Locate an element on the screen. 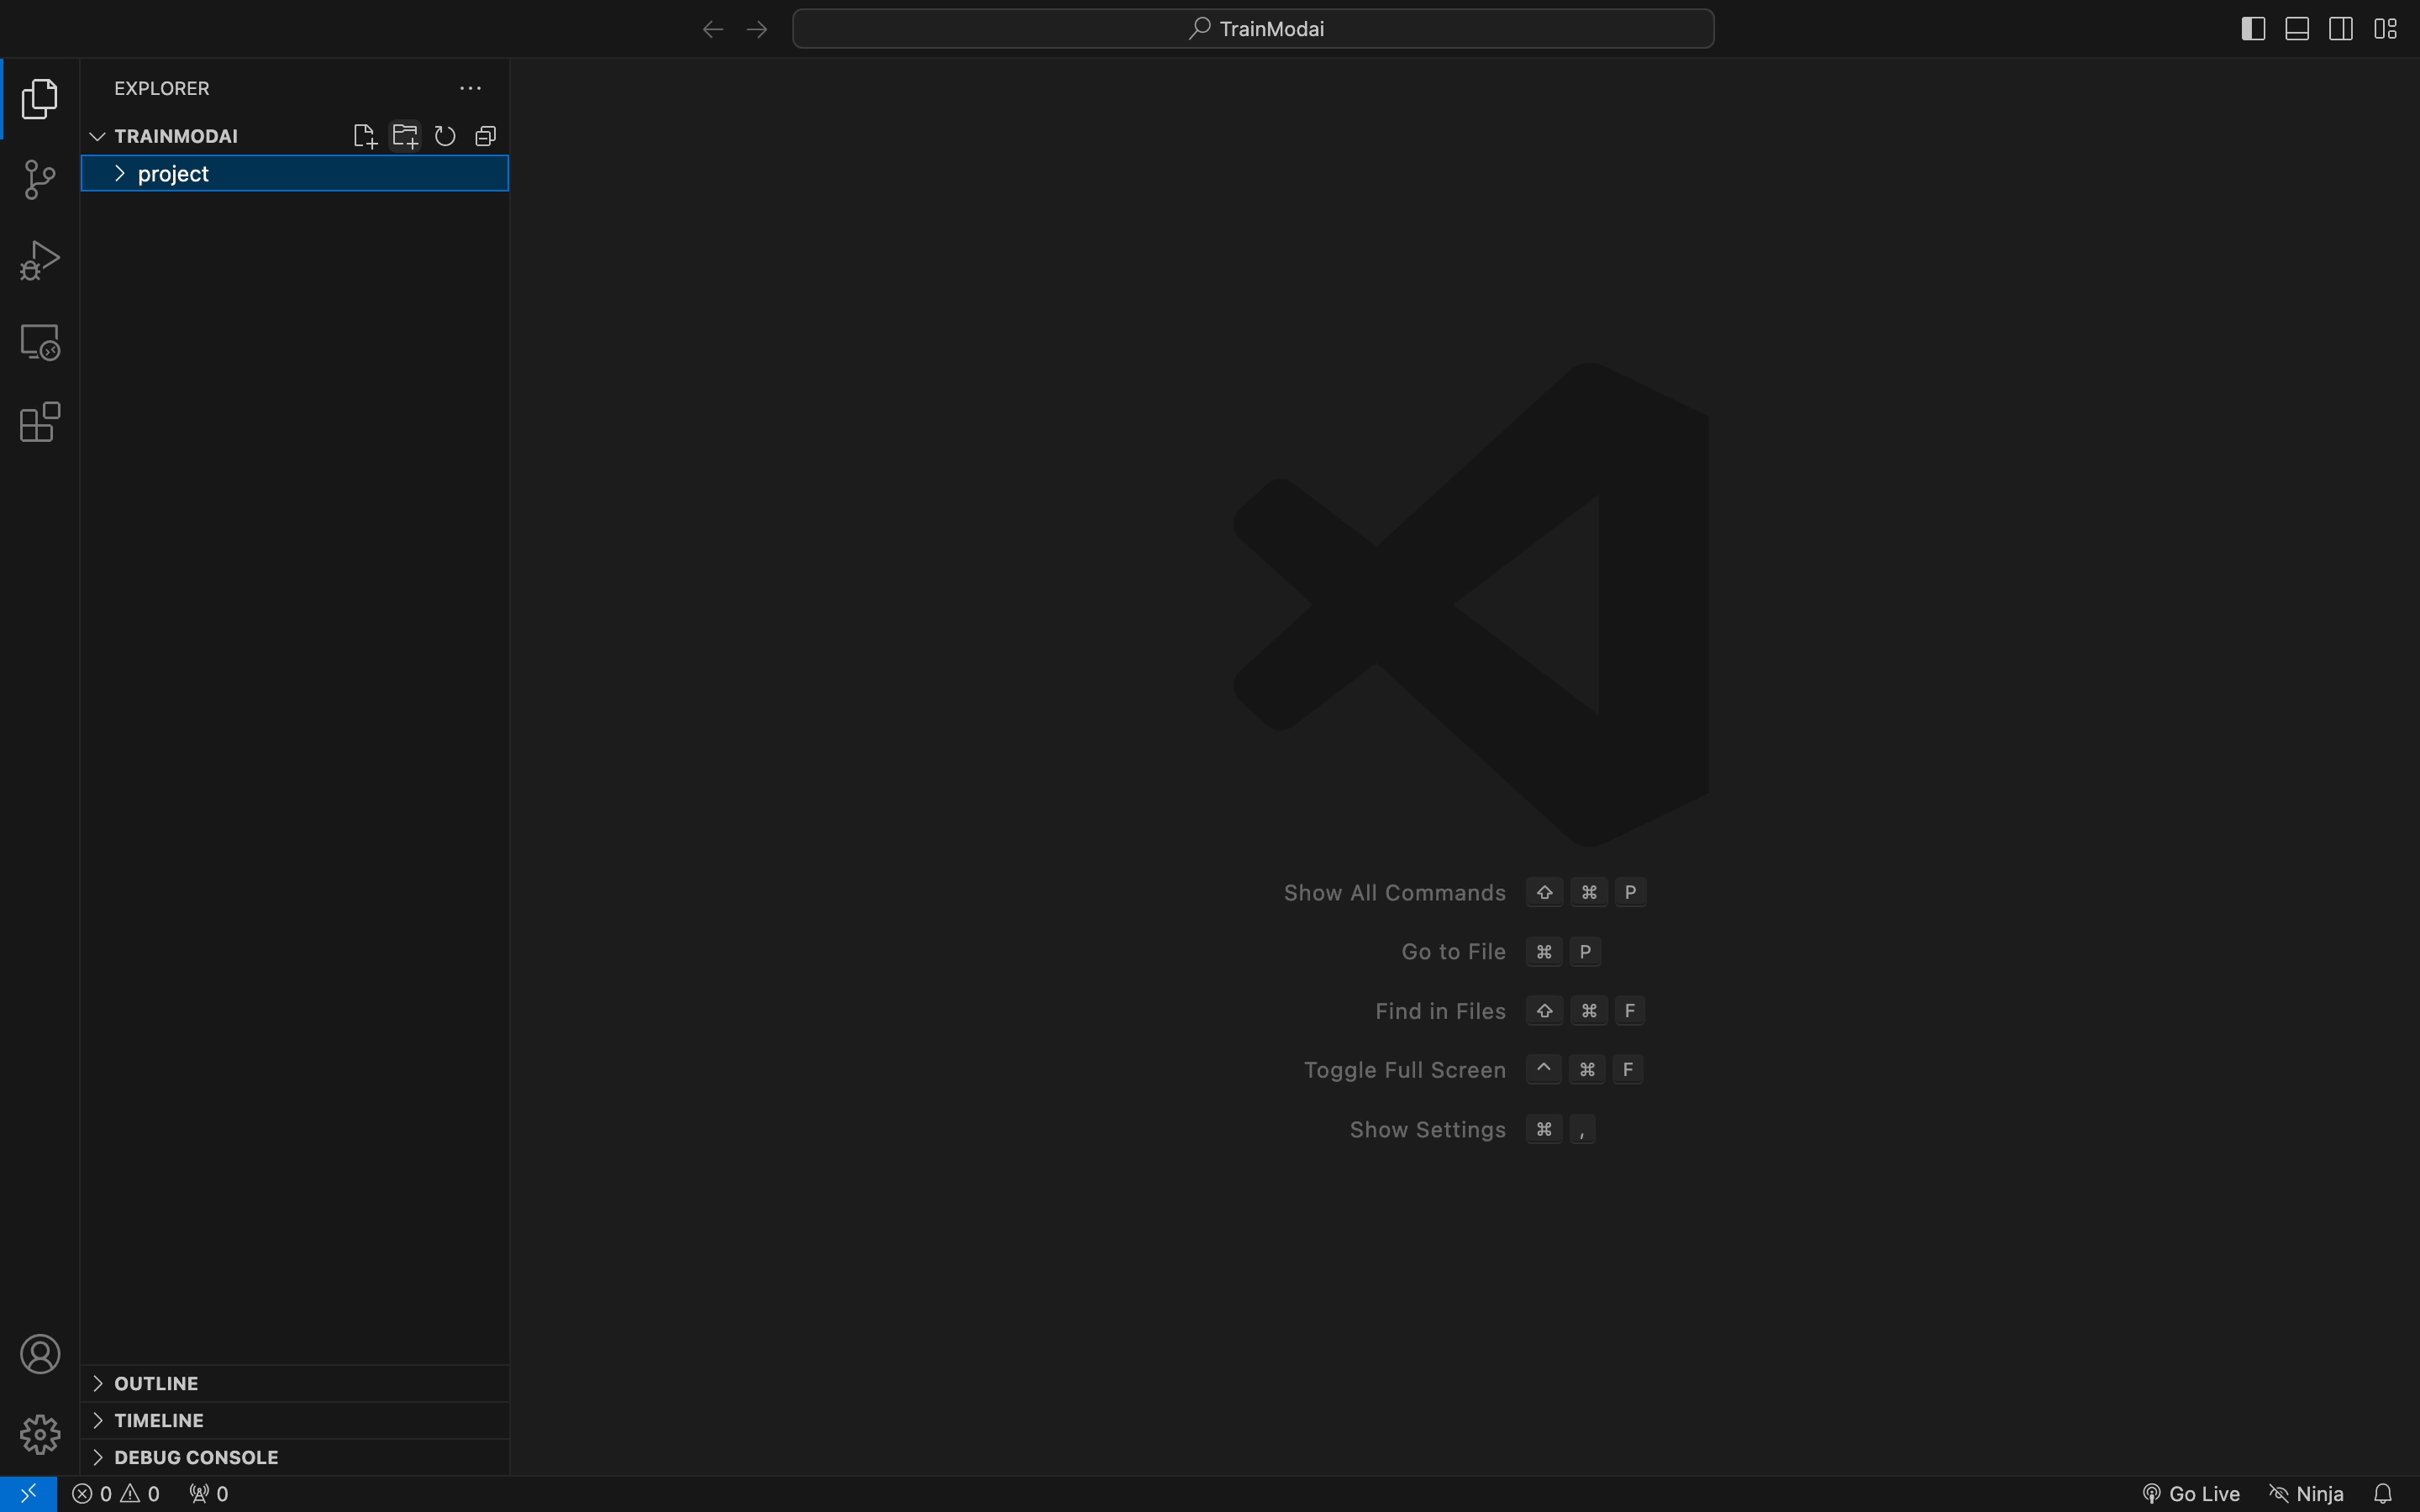 The image size is (2420, 1512). toggle secondary bar is located at coordinates (2342, 32).